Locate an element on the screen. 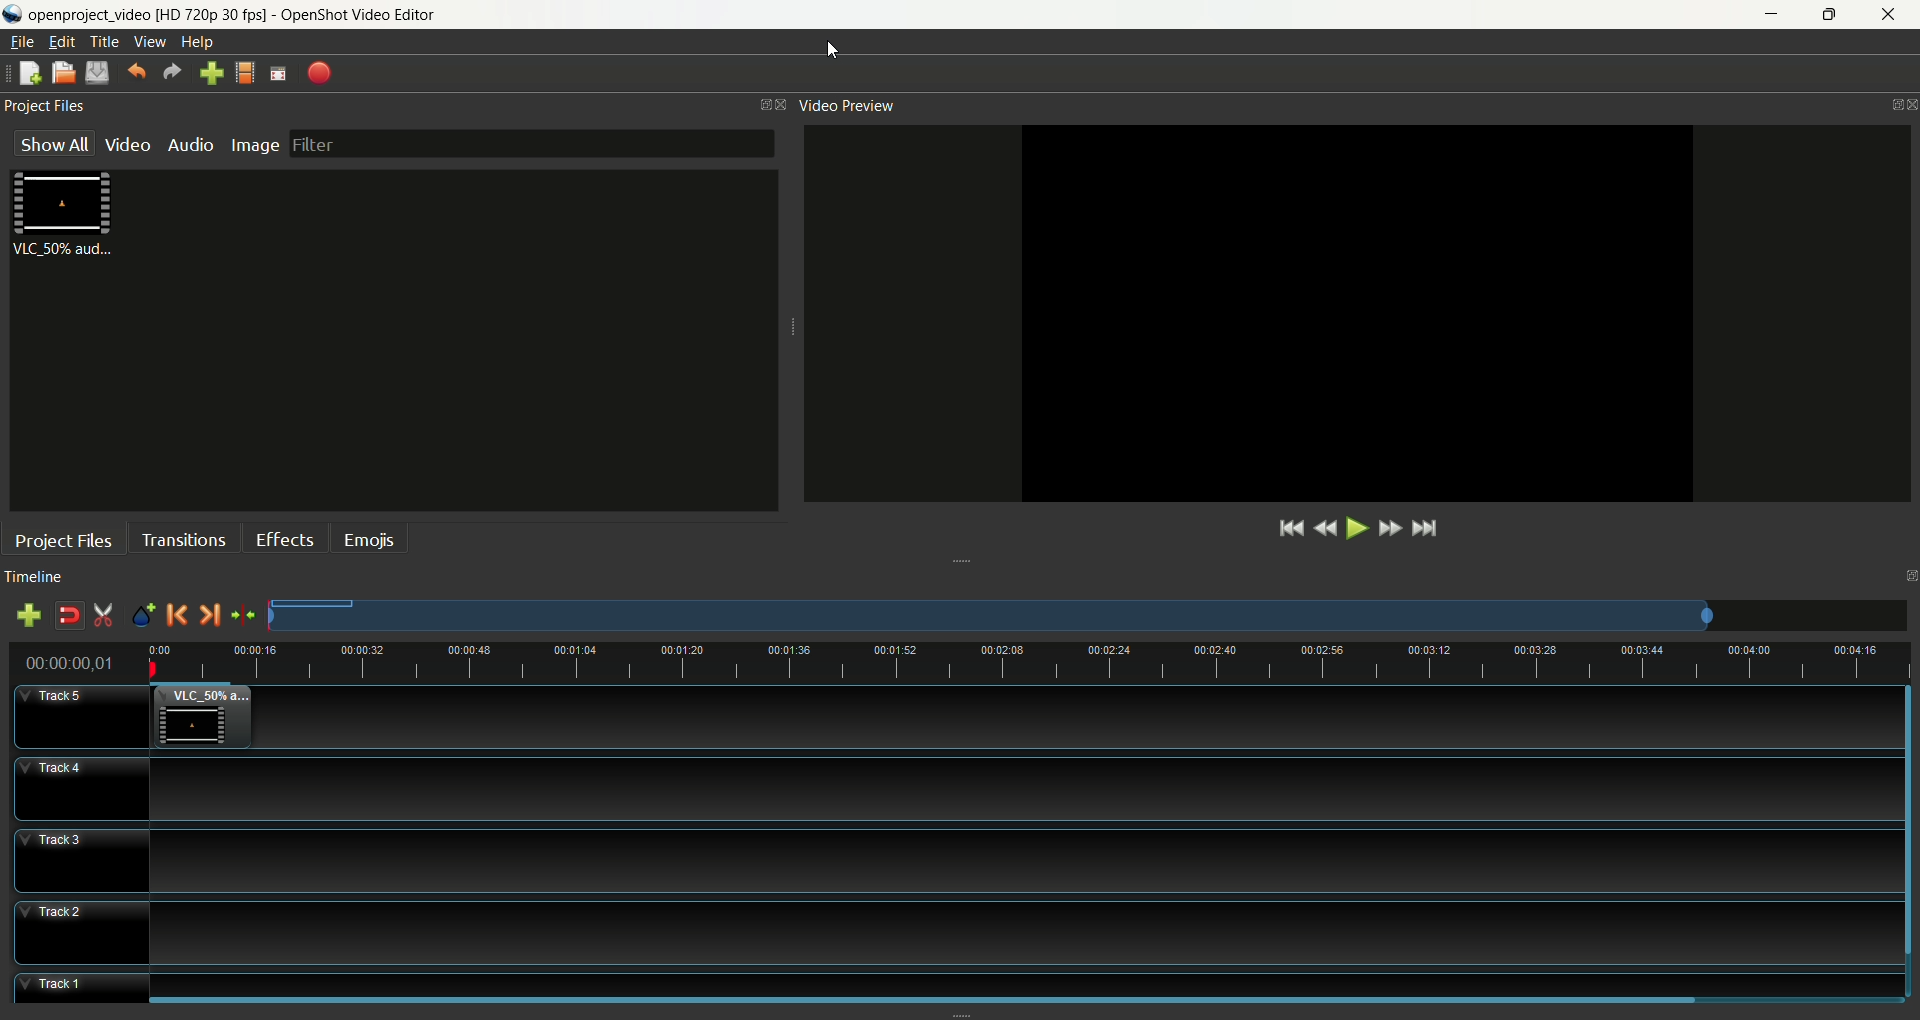  fast forward is located at coordinates (1388, 527).